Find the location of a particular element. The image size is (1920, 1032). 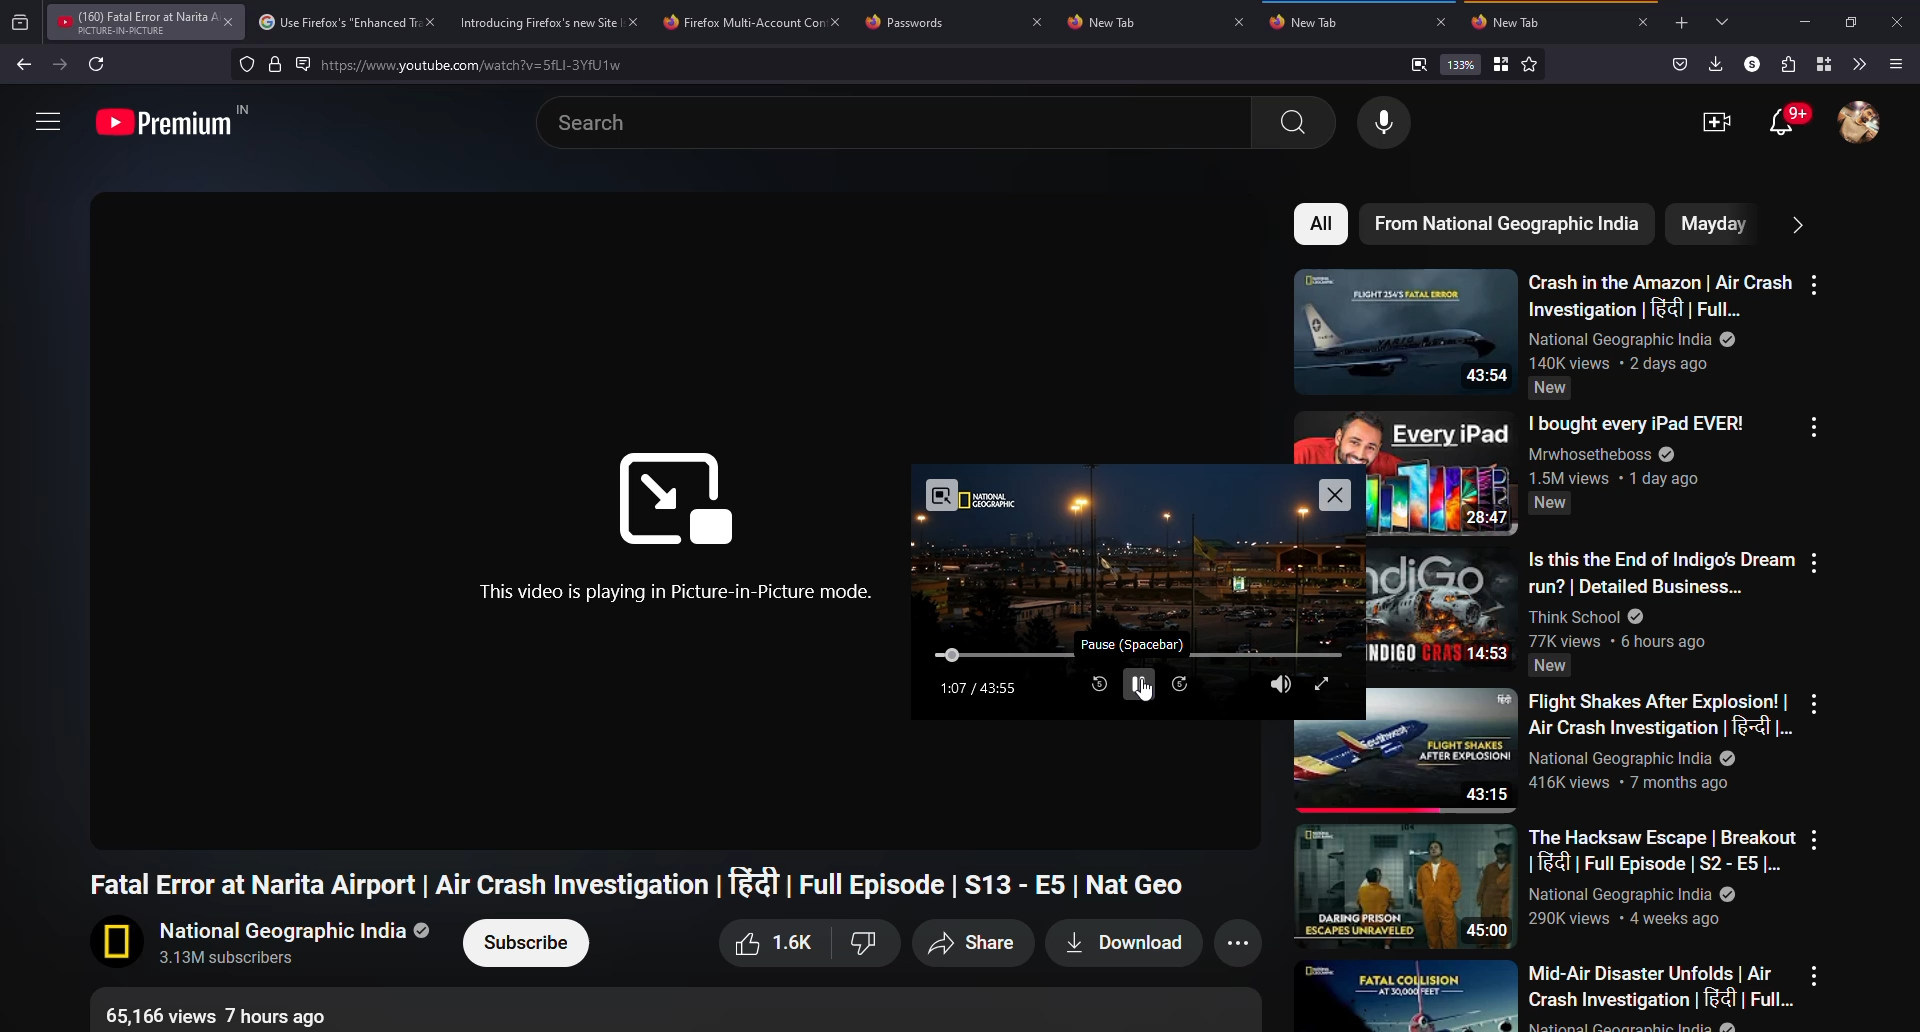

next is located at coordinates (1182, 682).